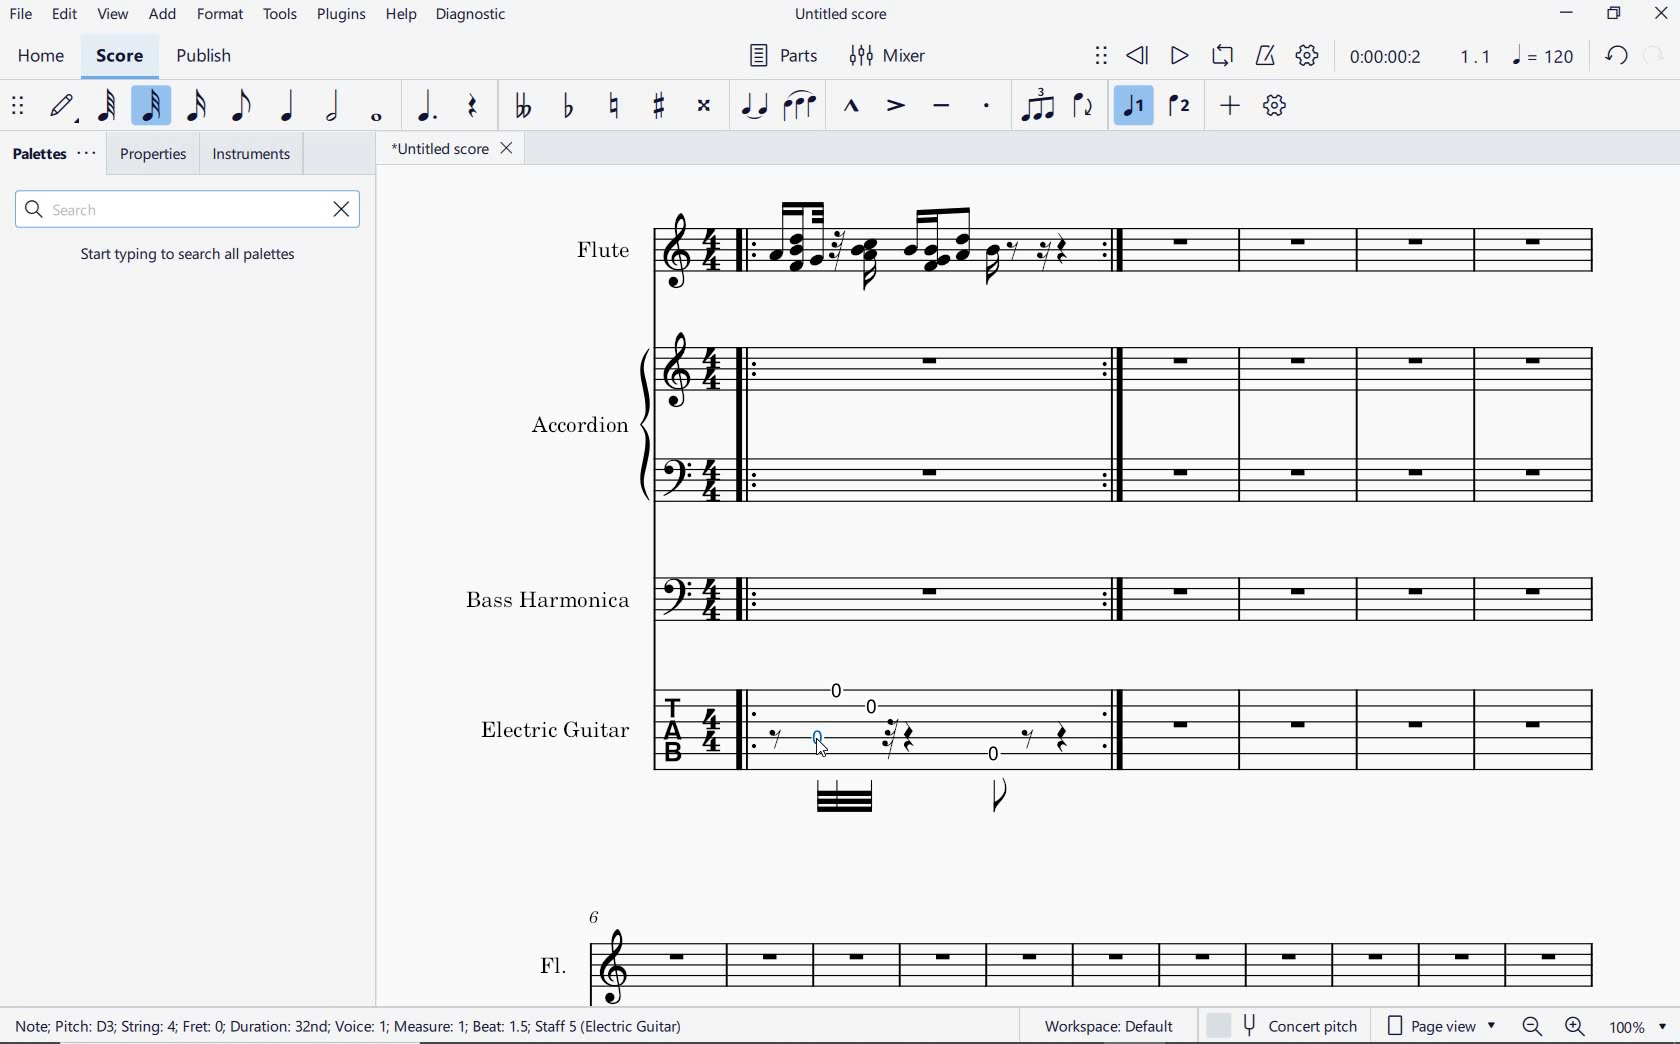 This screenshot has height=1044, width=1680. I want to click on toggle double-sharp, so click(706, 106).